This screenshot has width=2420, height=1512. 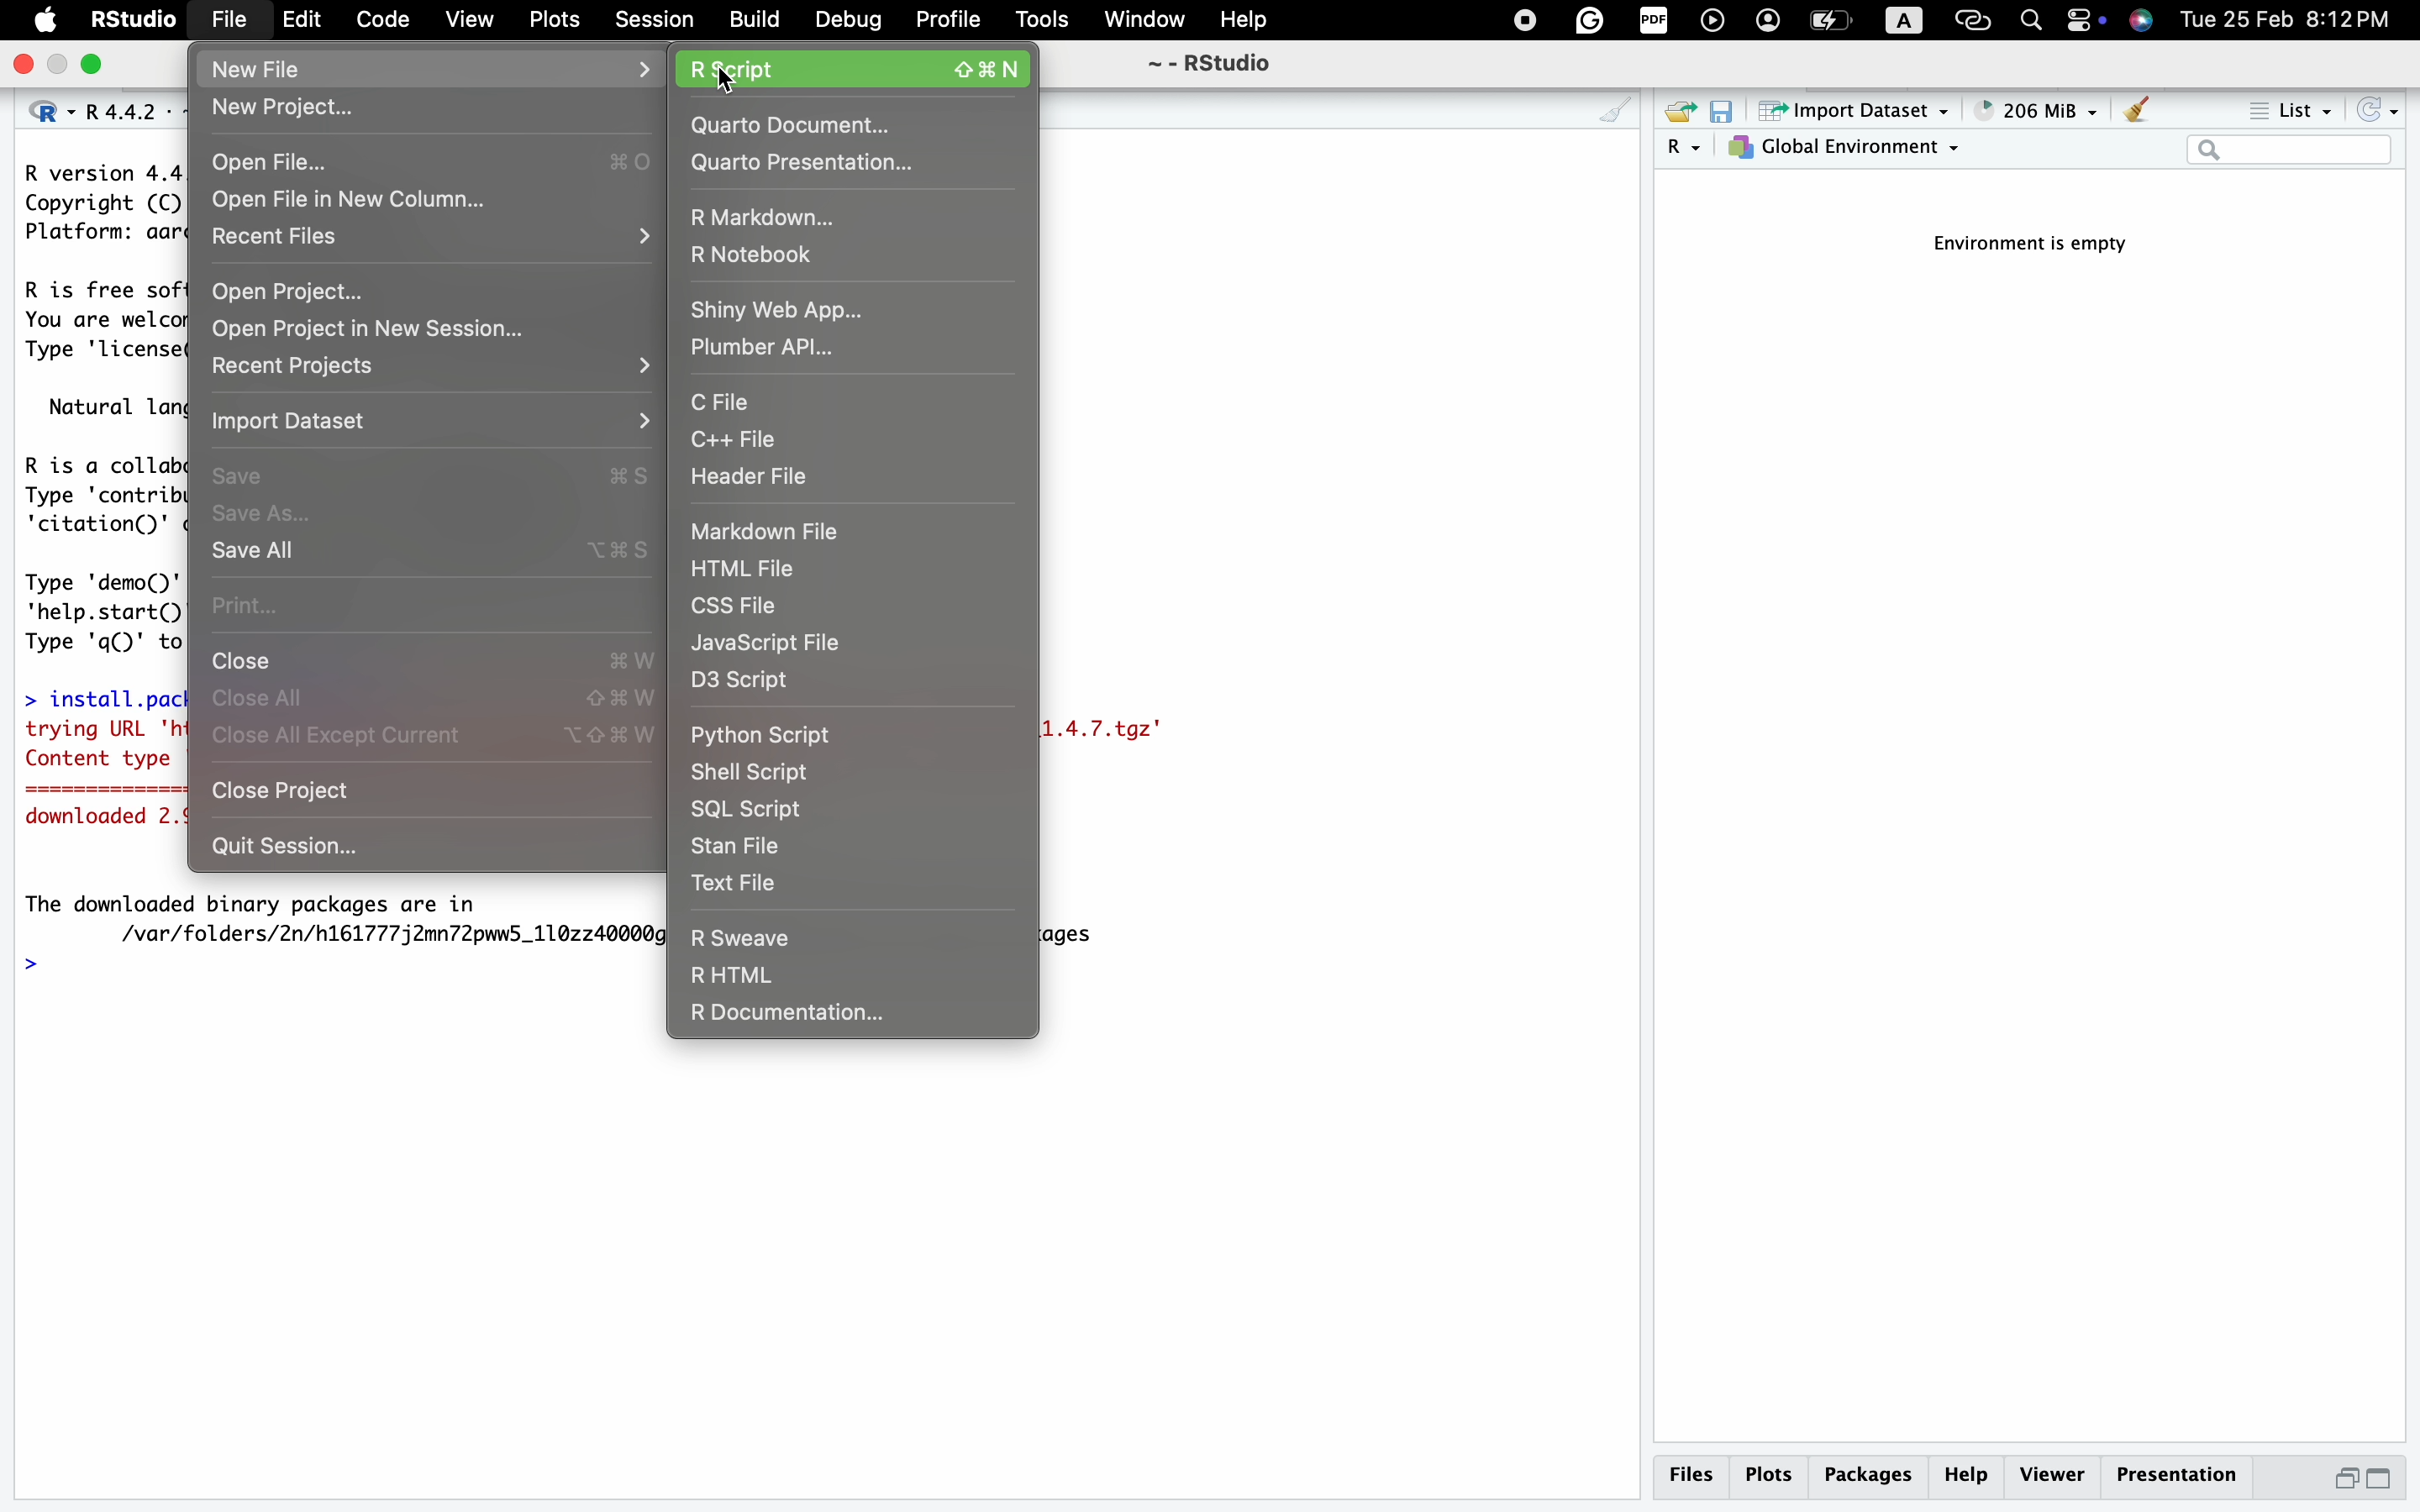 What do you see at coordinates (817, 605) in the screenshot?
I see `CSS file` at bounding box center [817, 605].